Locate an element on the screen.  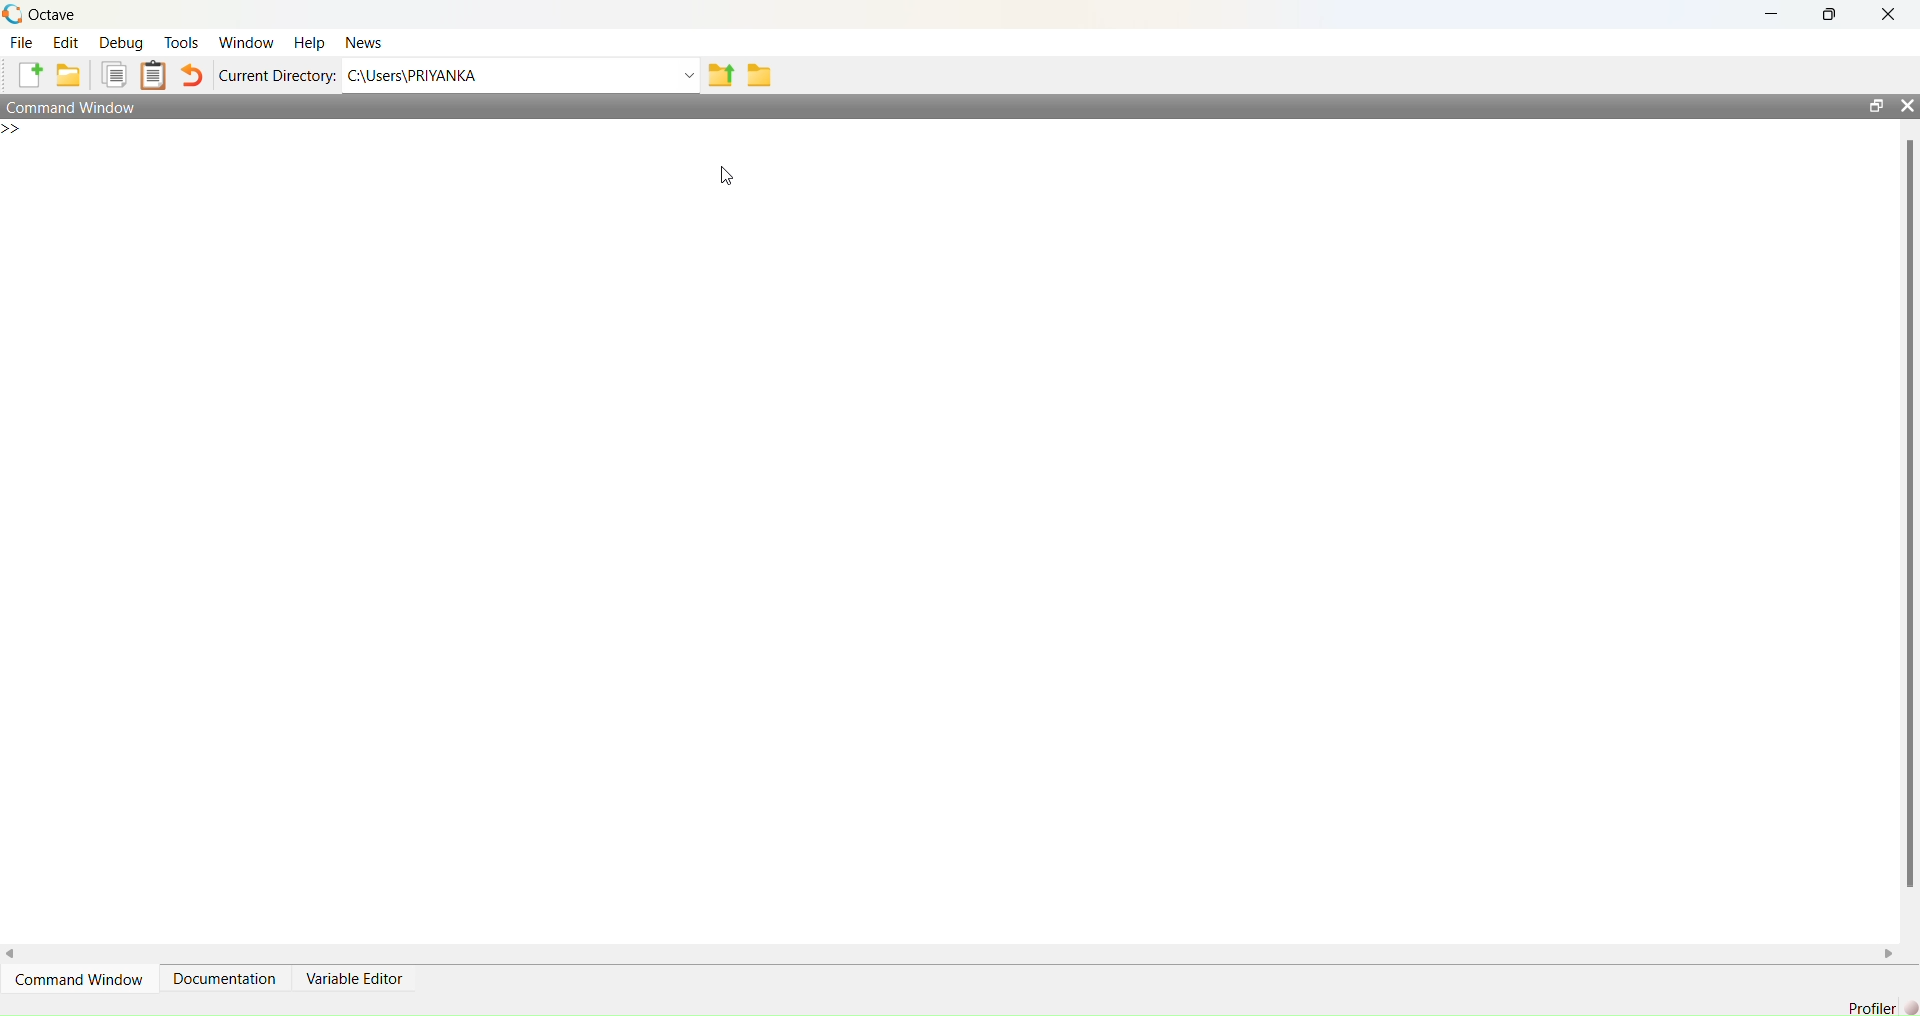
minimise is located at coordinates (1776, 12).